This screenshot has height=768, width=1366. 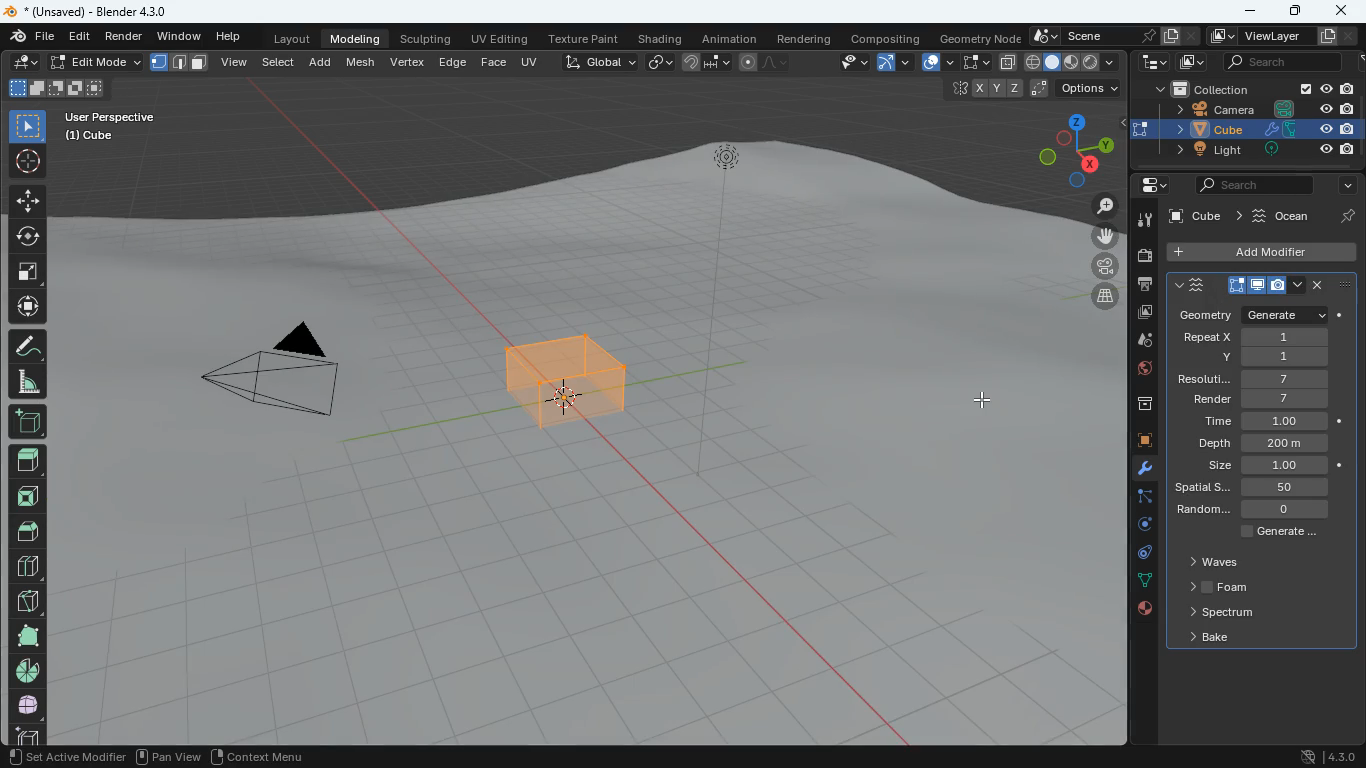 I want to click on tools, so click(x=1141, y=219).